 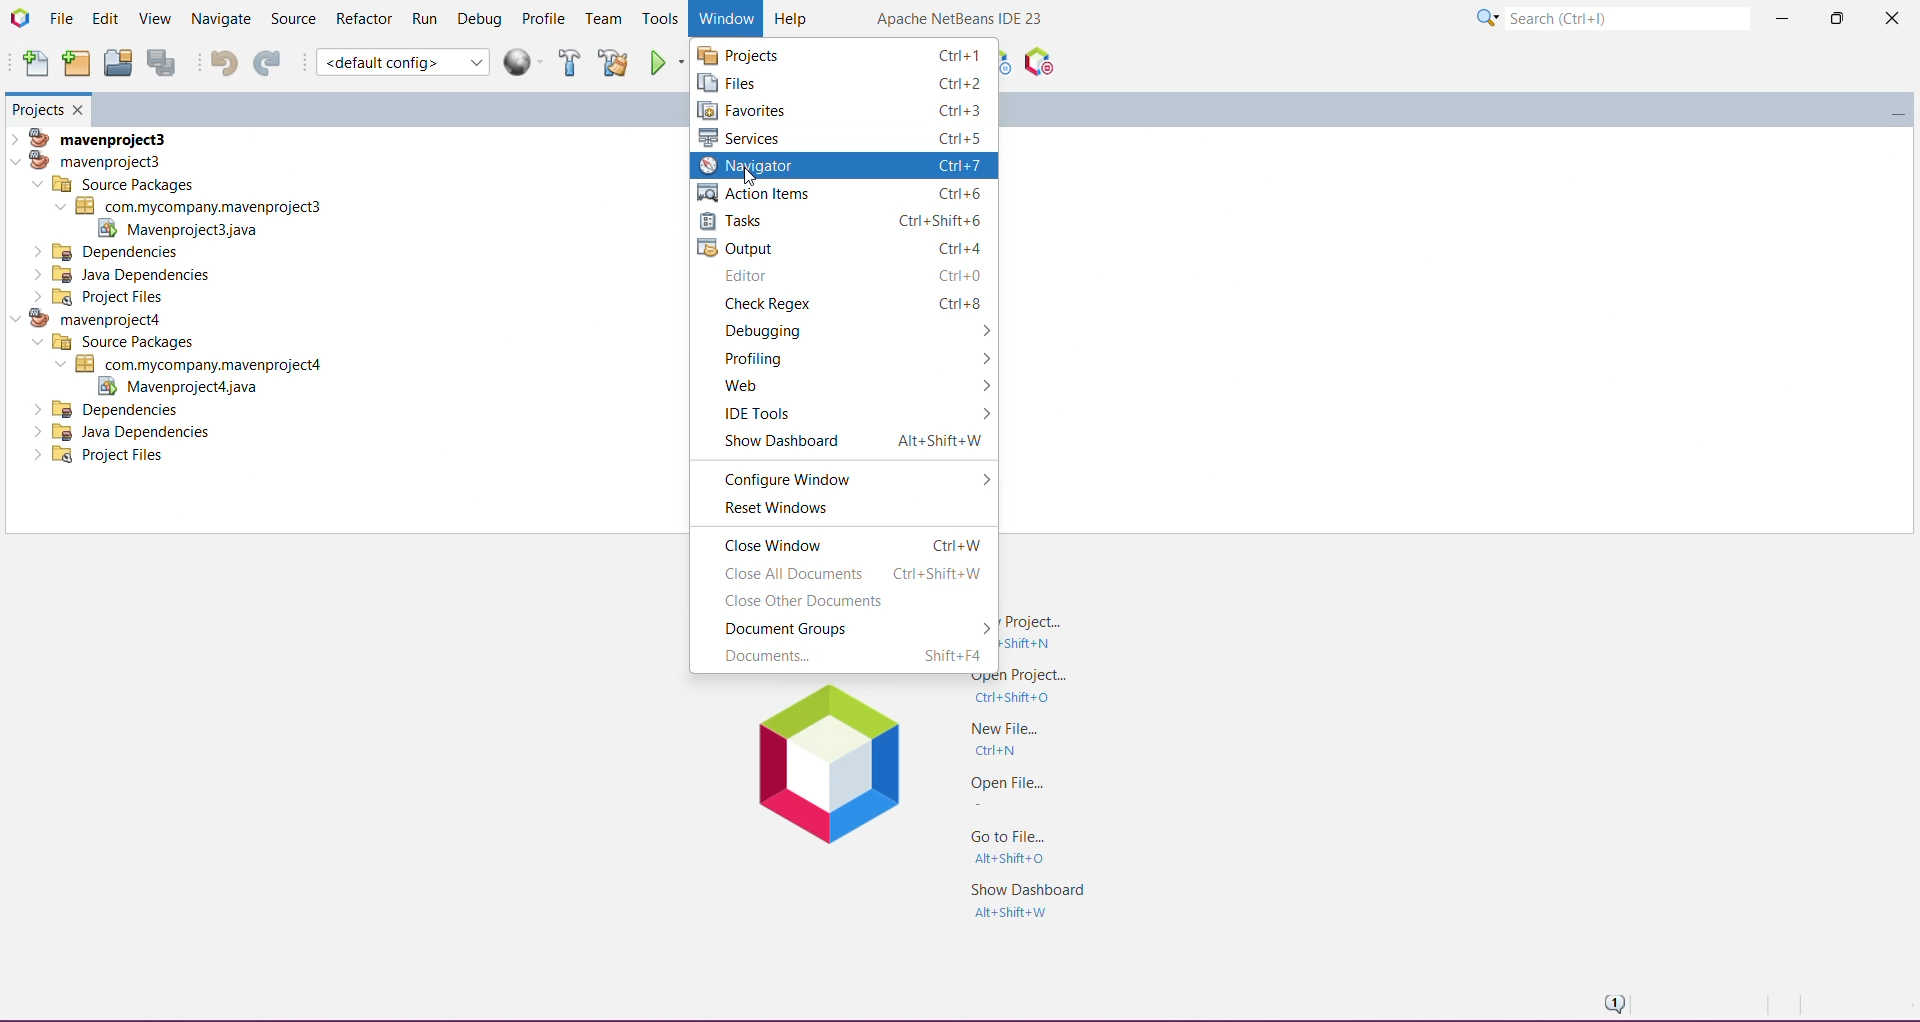 What do you see at coordinates (1037, 62) in the screenshot?
I see `Pause I/O Checks` at bounding box center [1037, 62].